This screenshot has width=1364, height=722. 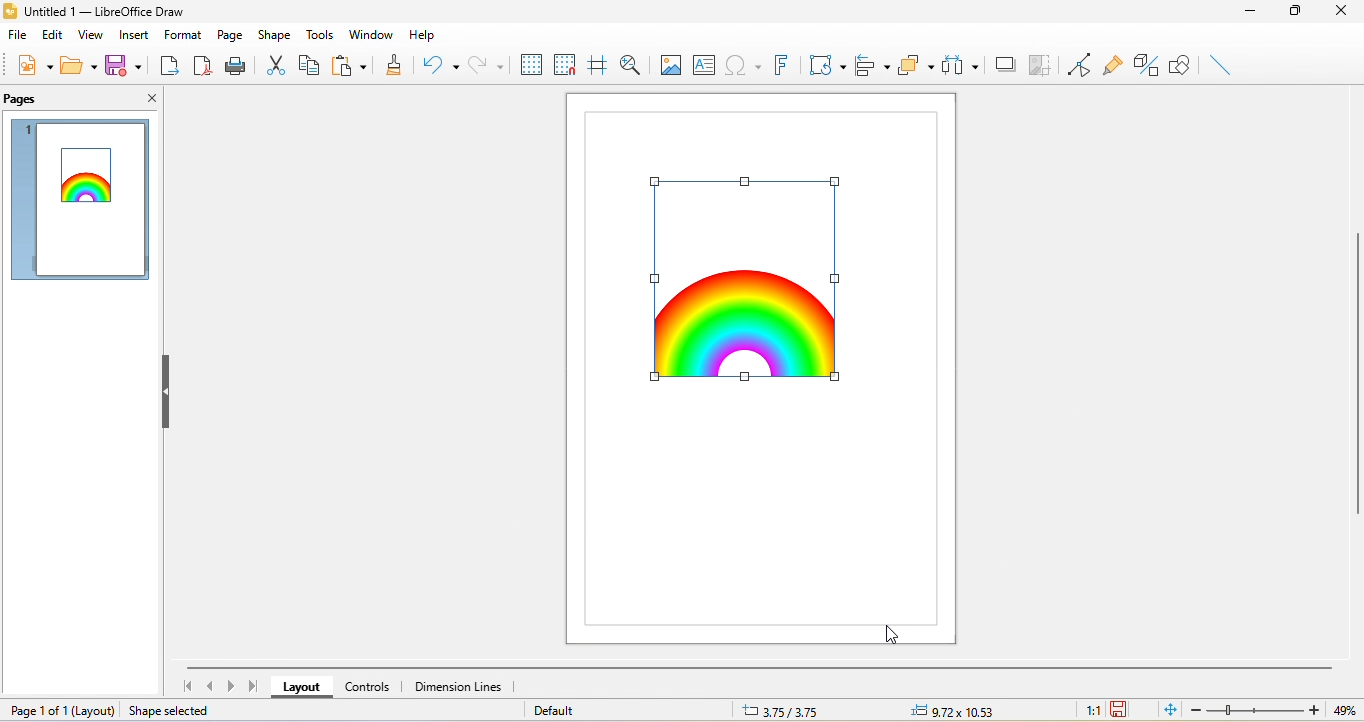 I want to click on save, so click(x=123, y=64).